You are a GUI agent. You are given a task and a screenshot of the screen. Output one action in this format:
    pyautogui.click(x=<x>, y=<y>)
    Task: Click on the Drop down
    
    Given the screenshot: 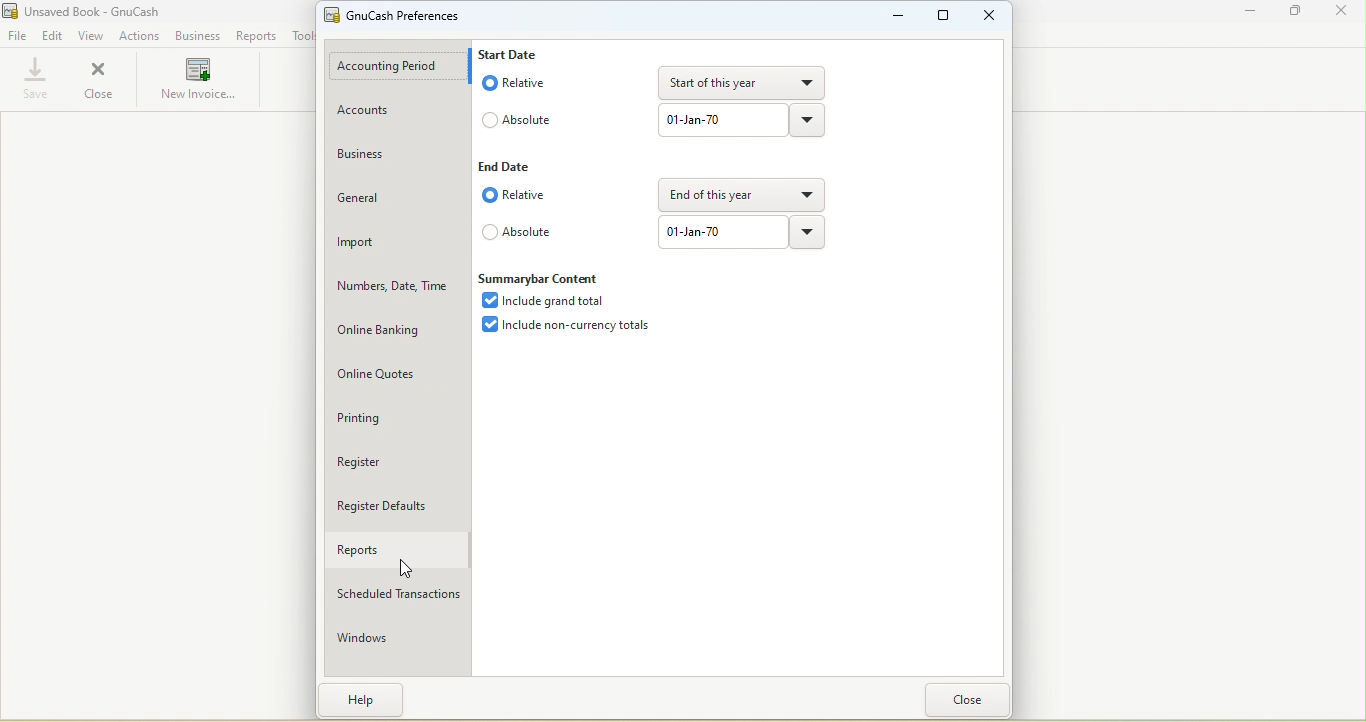 What is the action you would take?
    pyautogui.click(x=741, y=82)
    